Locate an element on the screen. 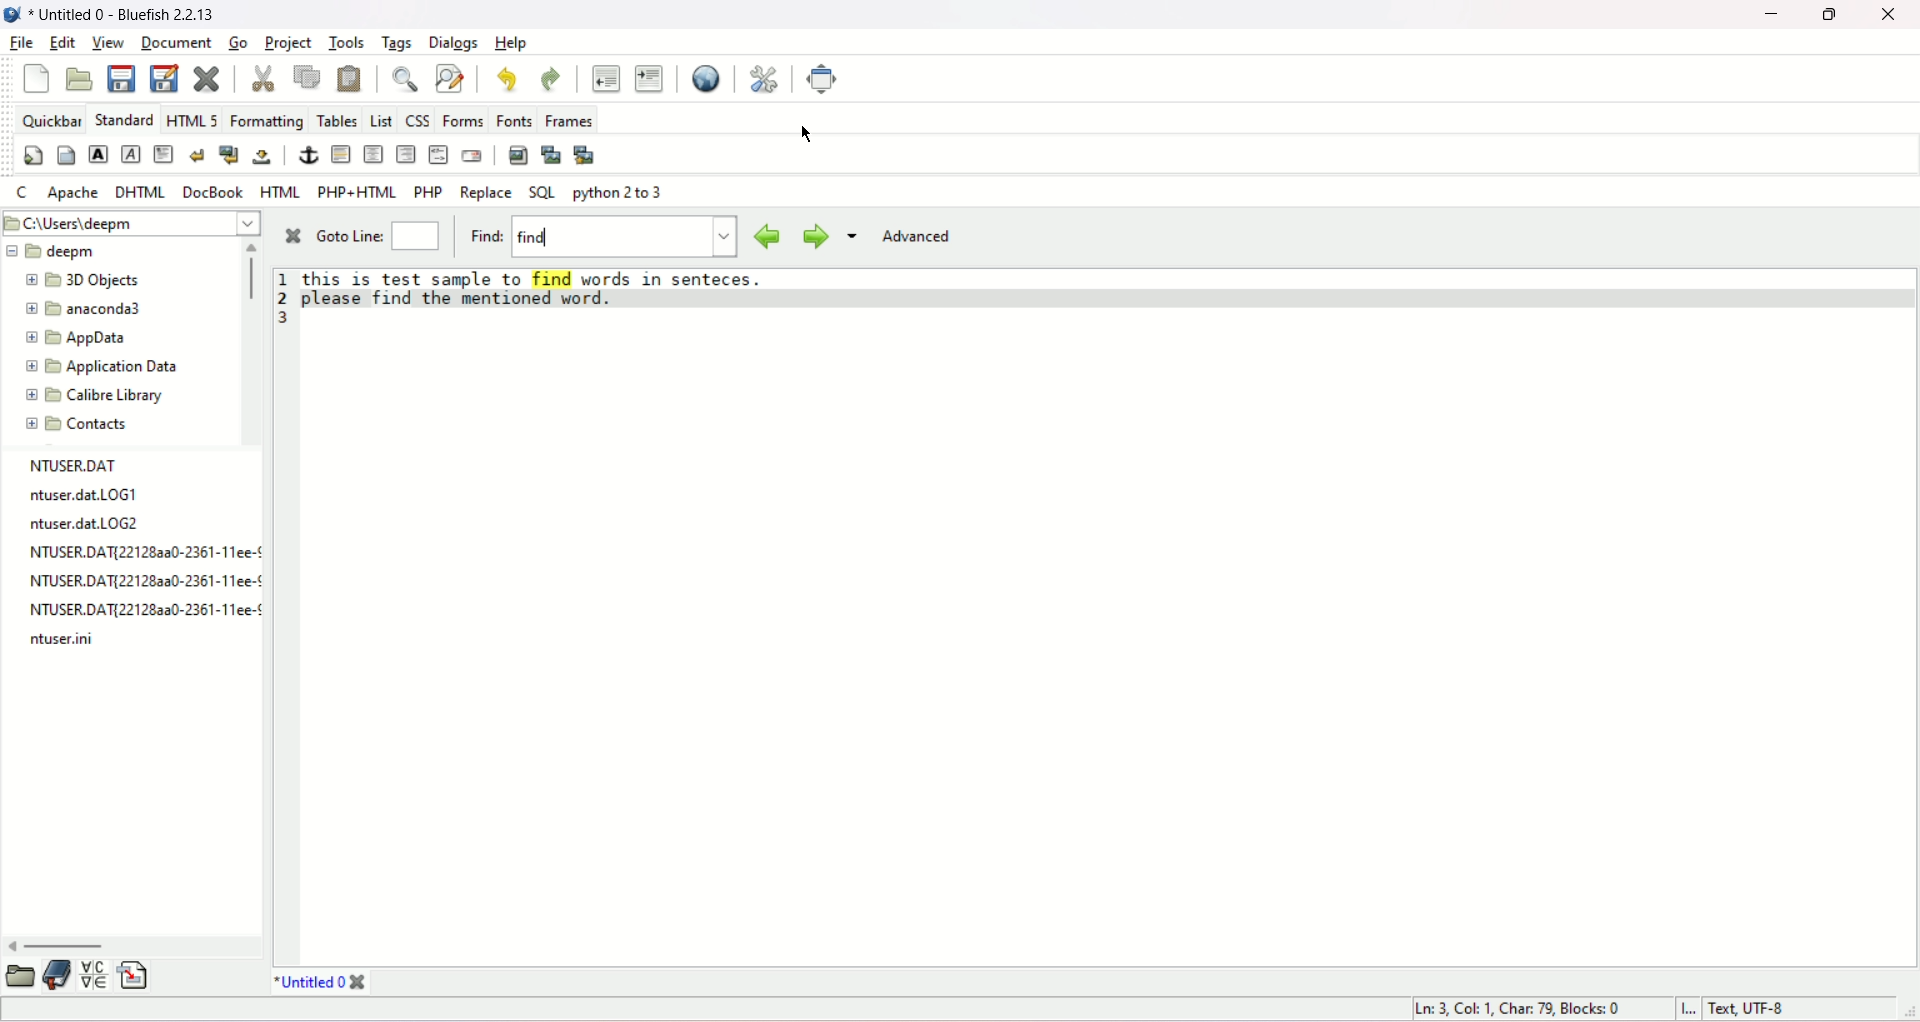 Image resolution: width=1920 pixels, height=1022 pixels. go is located at coordinates (237, 41).